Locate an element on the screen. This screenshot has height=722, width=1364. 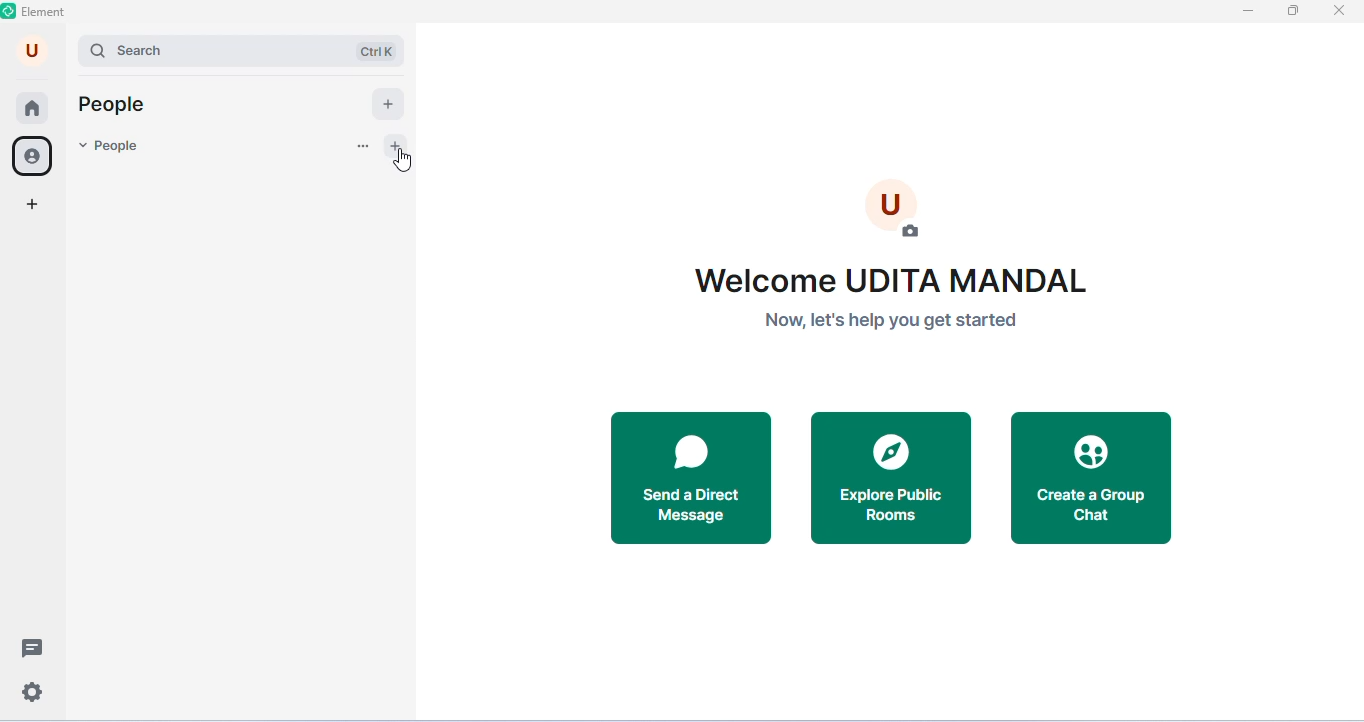
cursor is located at coordinates (404, 160).